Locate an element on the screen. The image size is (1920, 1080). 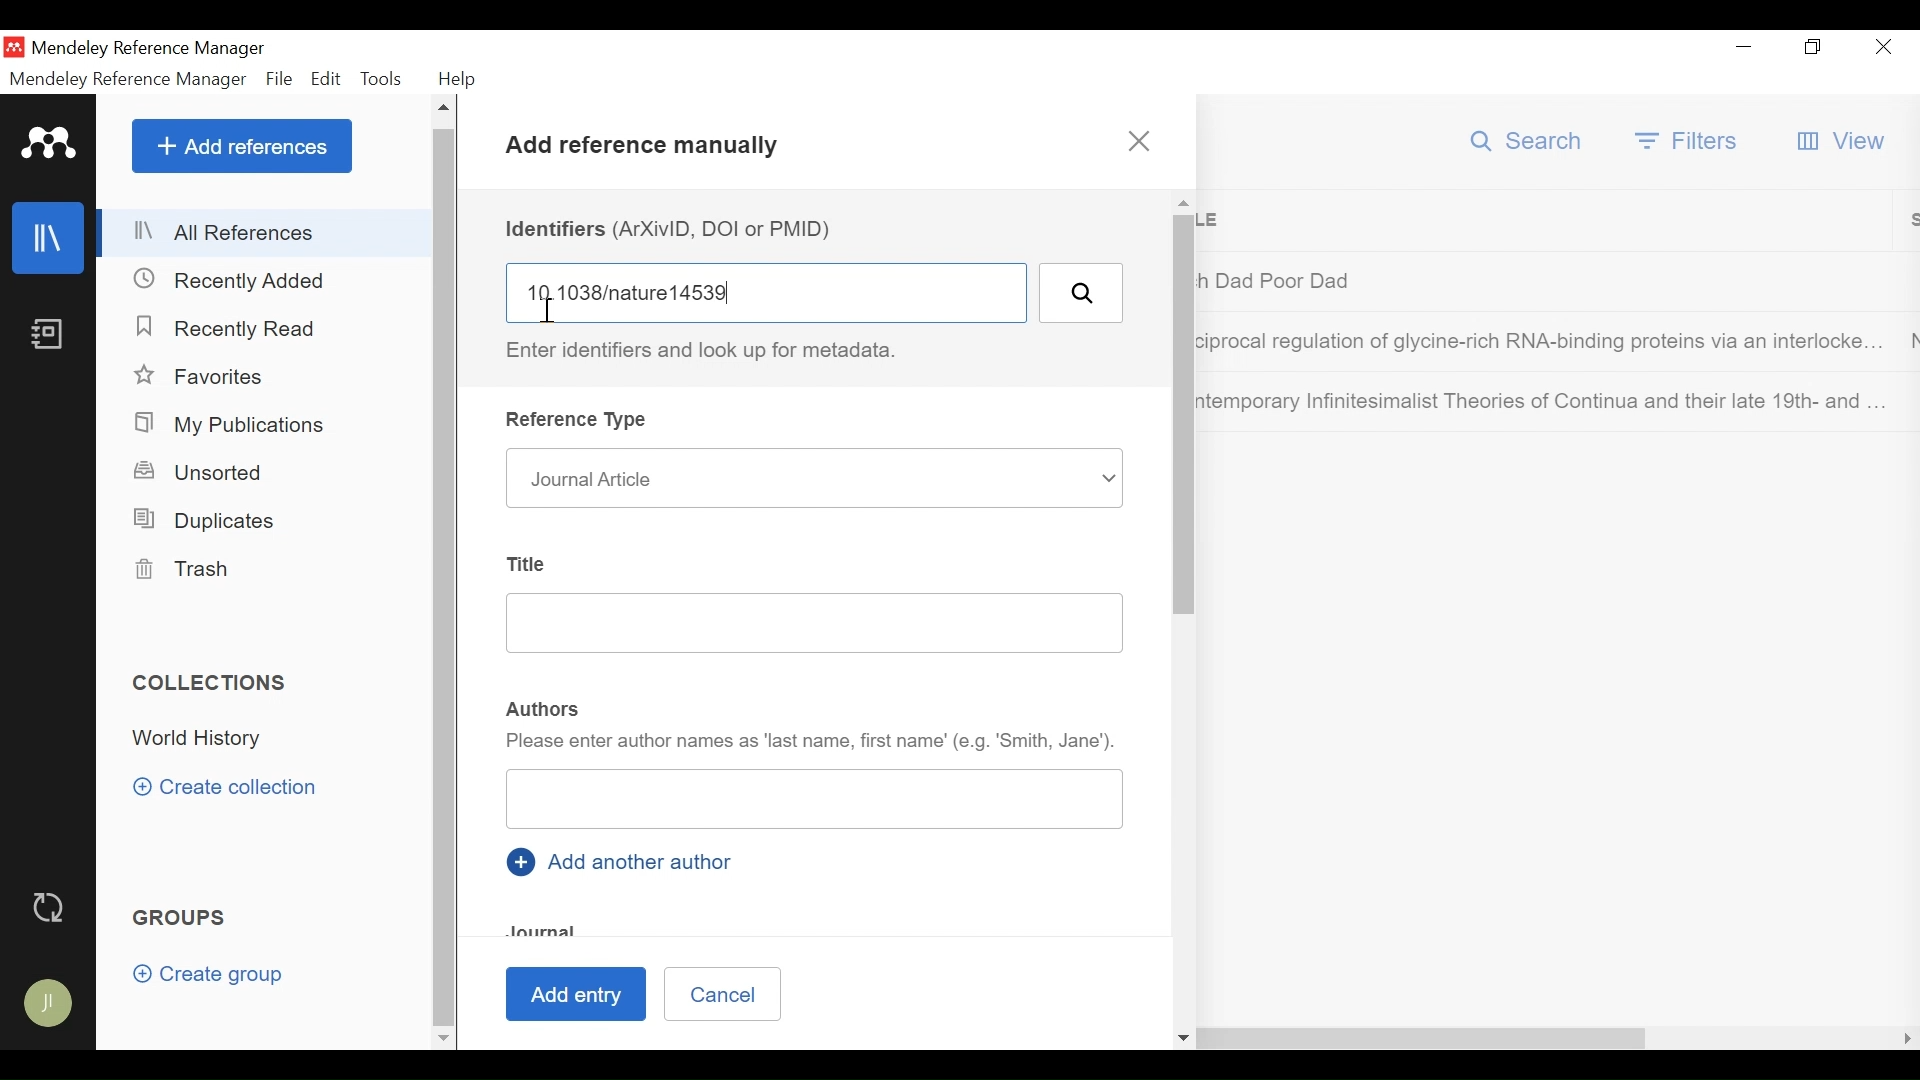
Title is located at coordinates (528, 561).